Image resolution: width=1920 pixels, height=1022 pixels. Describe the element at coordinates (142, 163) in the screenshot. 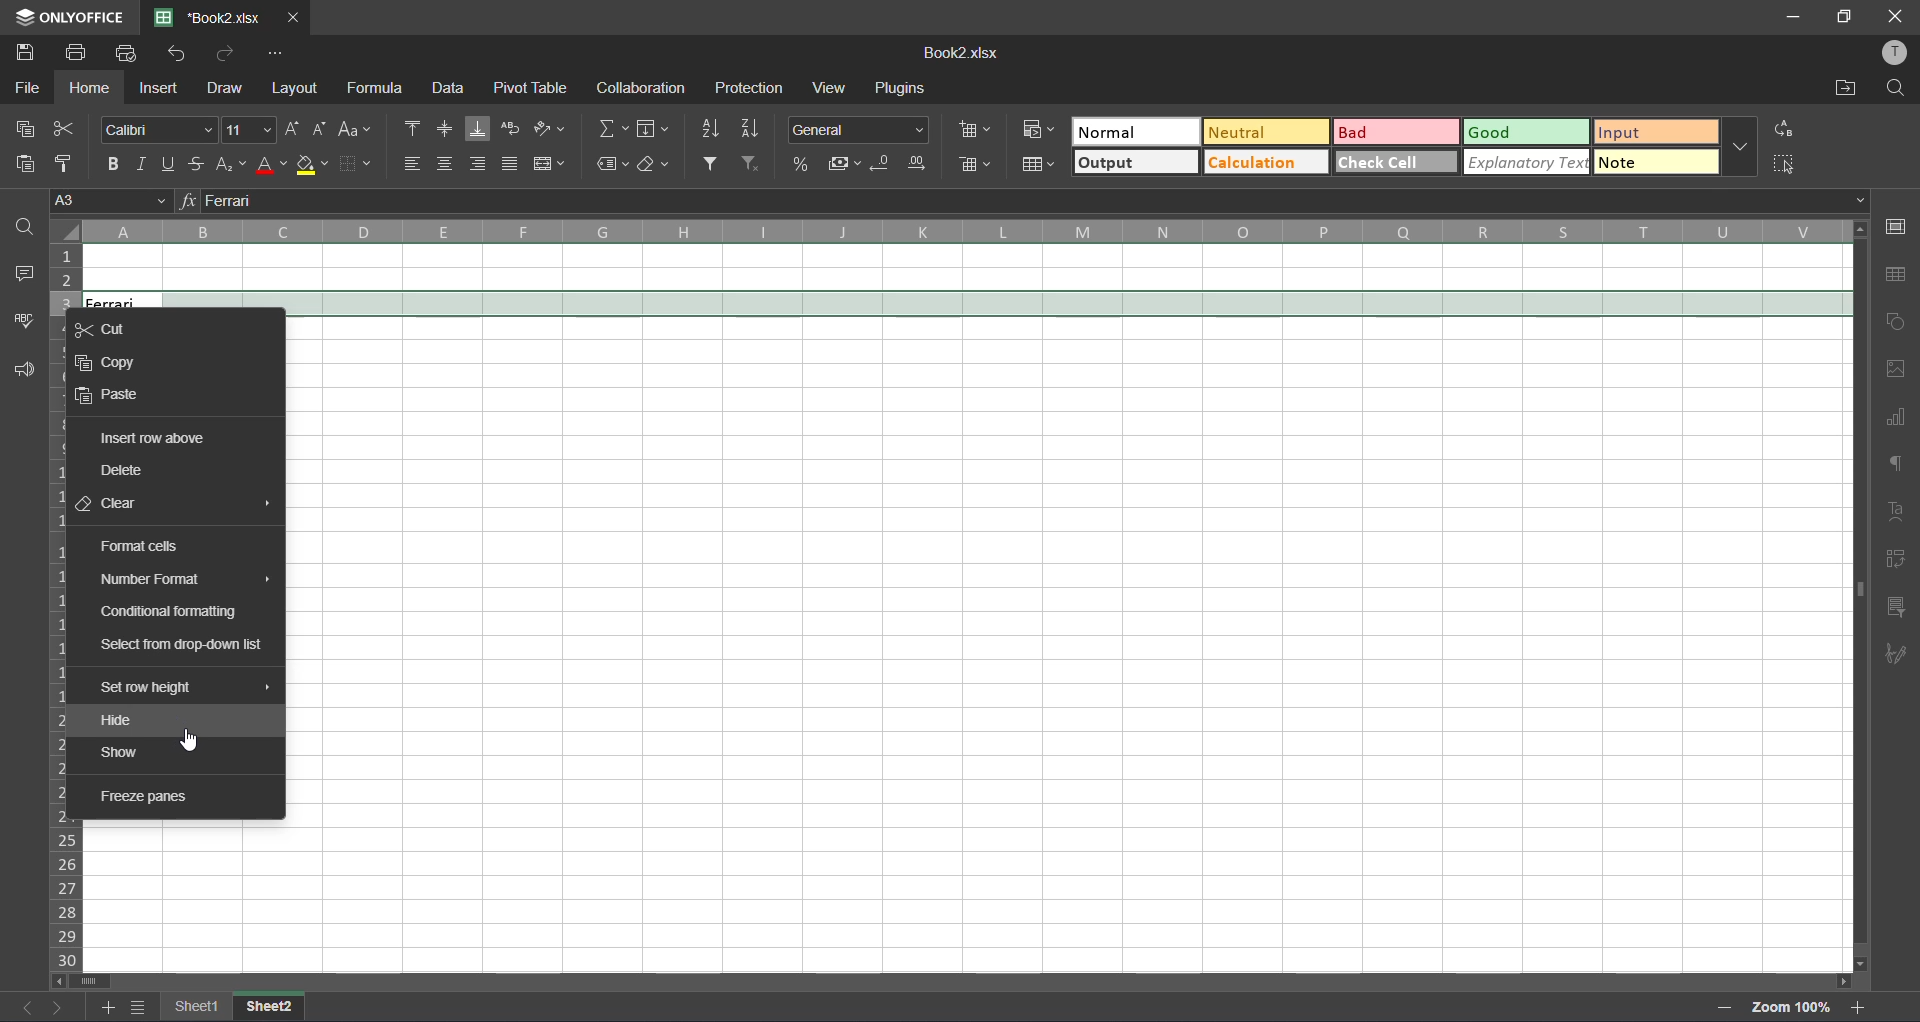

I see `italic` at that location.